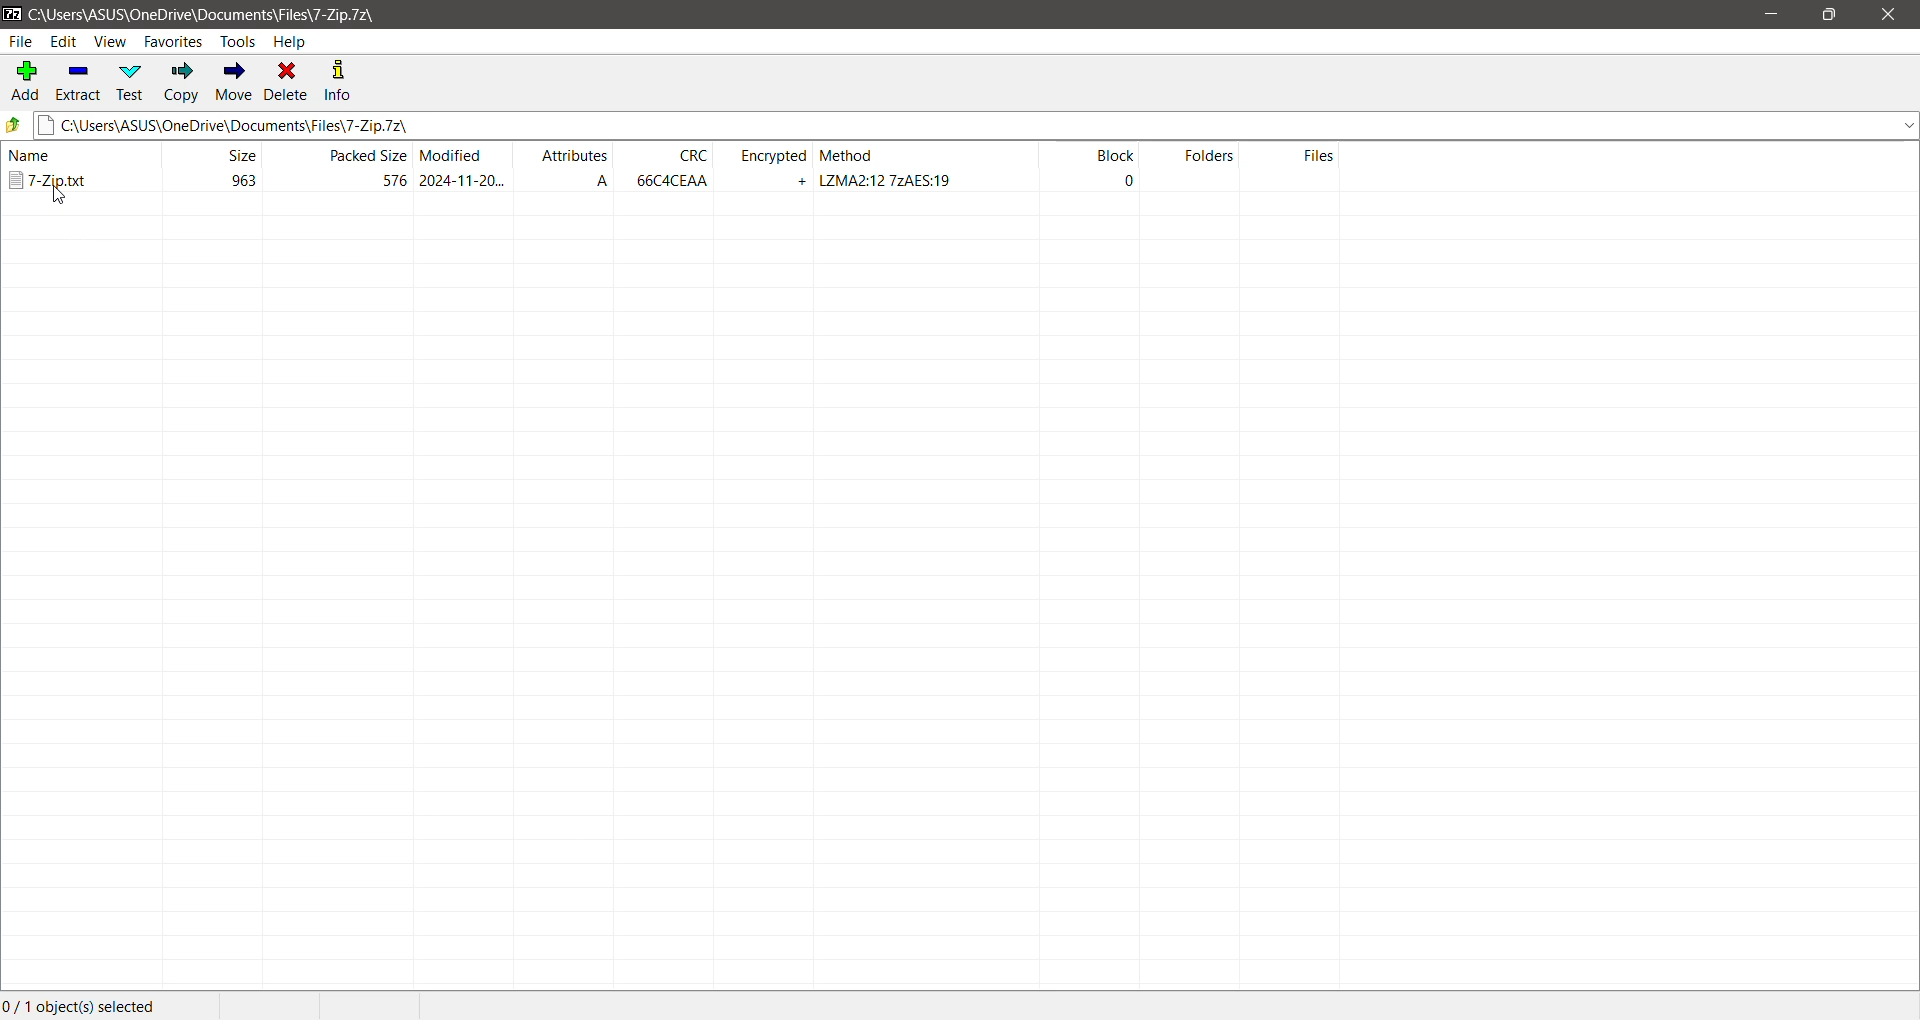 The height and width of the screenshot is (1020, 1920). Describe the element at coordinates (1088, 169) in the screenshot. I see `Block` at that location.